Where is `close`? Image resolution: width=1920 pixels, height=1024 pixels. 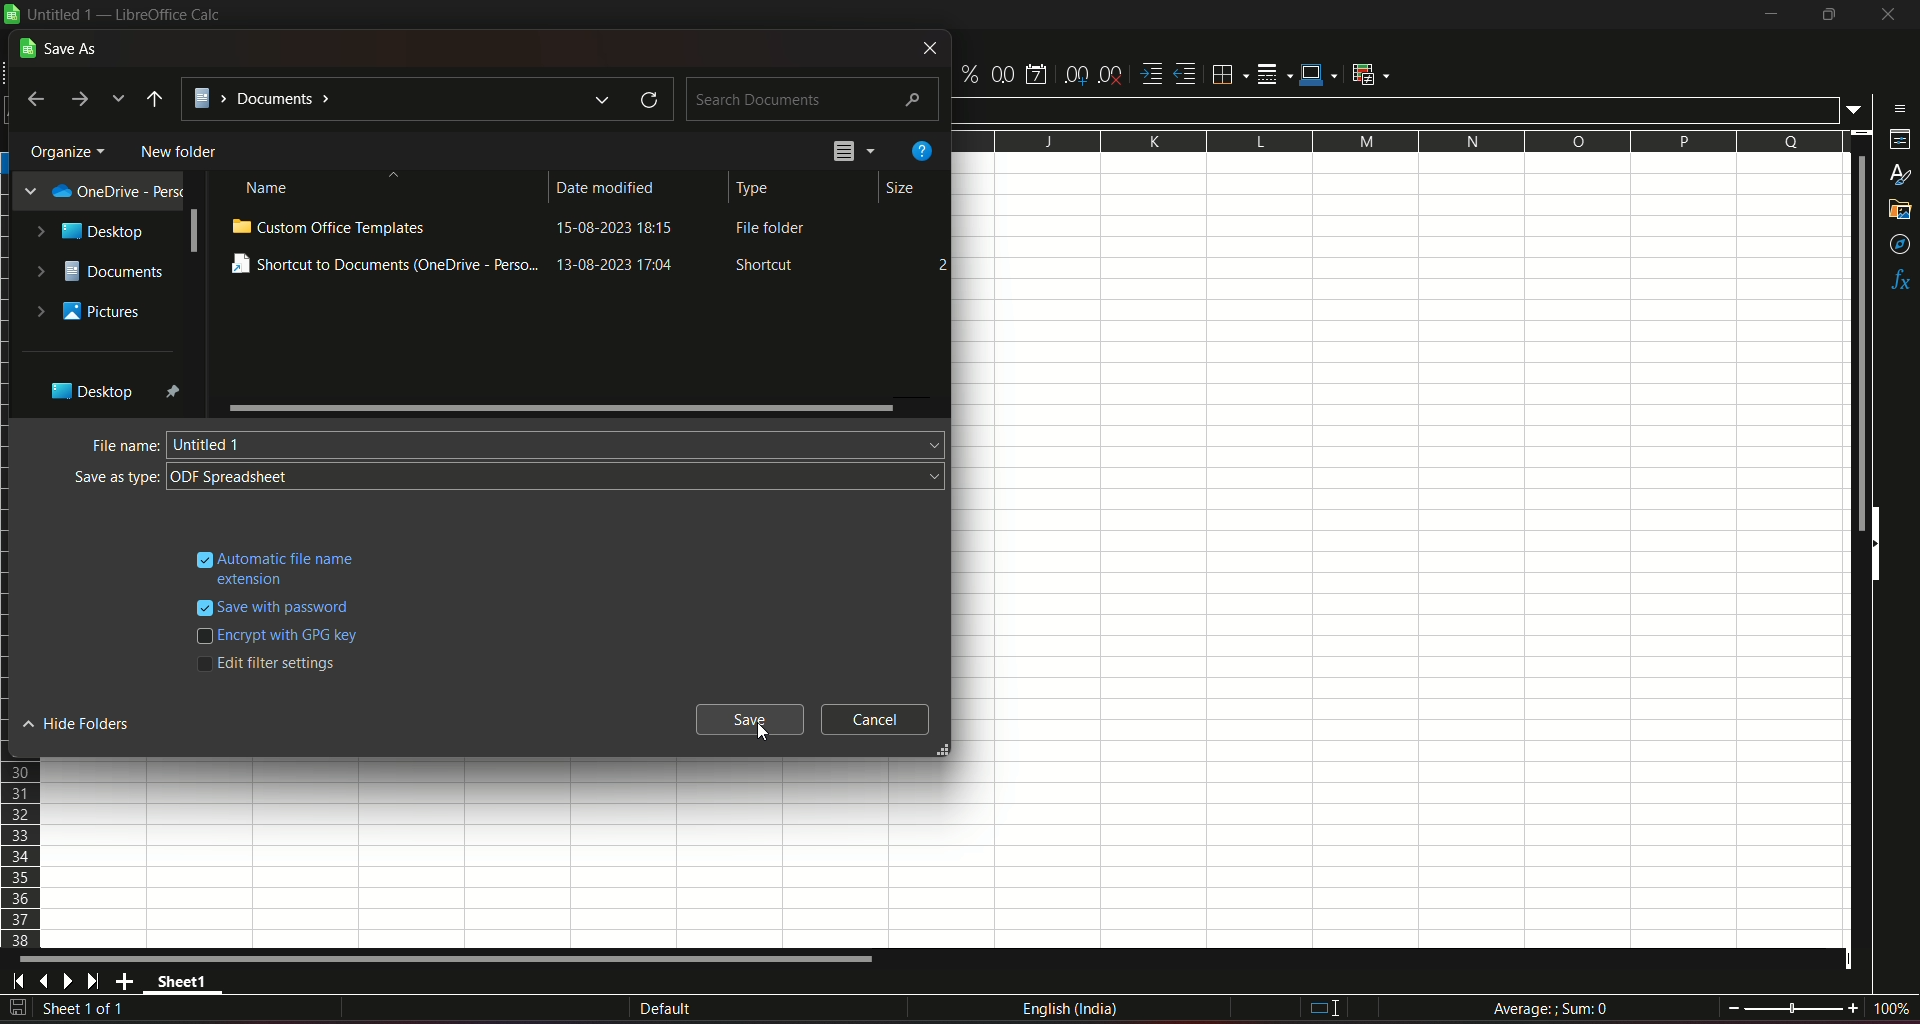 close is located at coordinates (928, 49).